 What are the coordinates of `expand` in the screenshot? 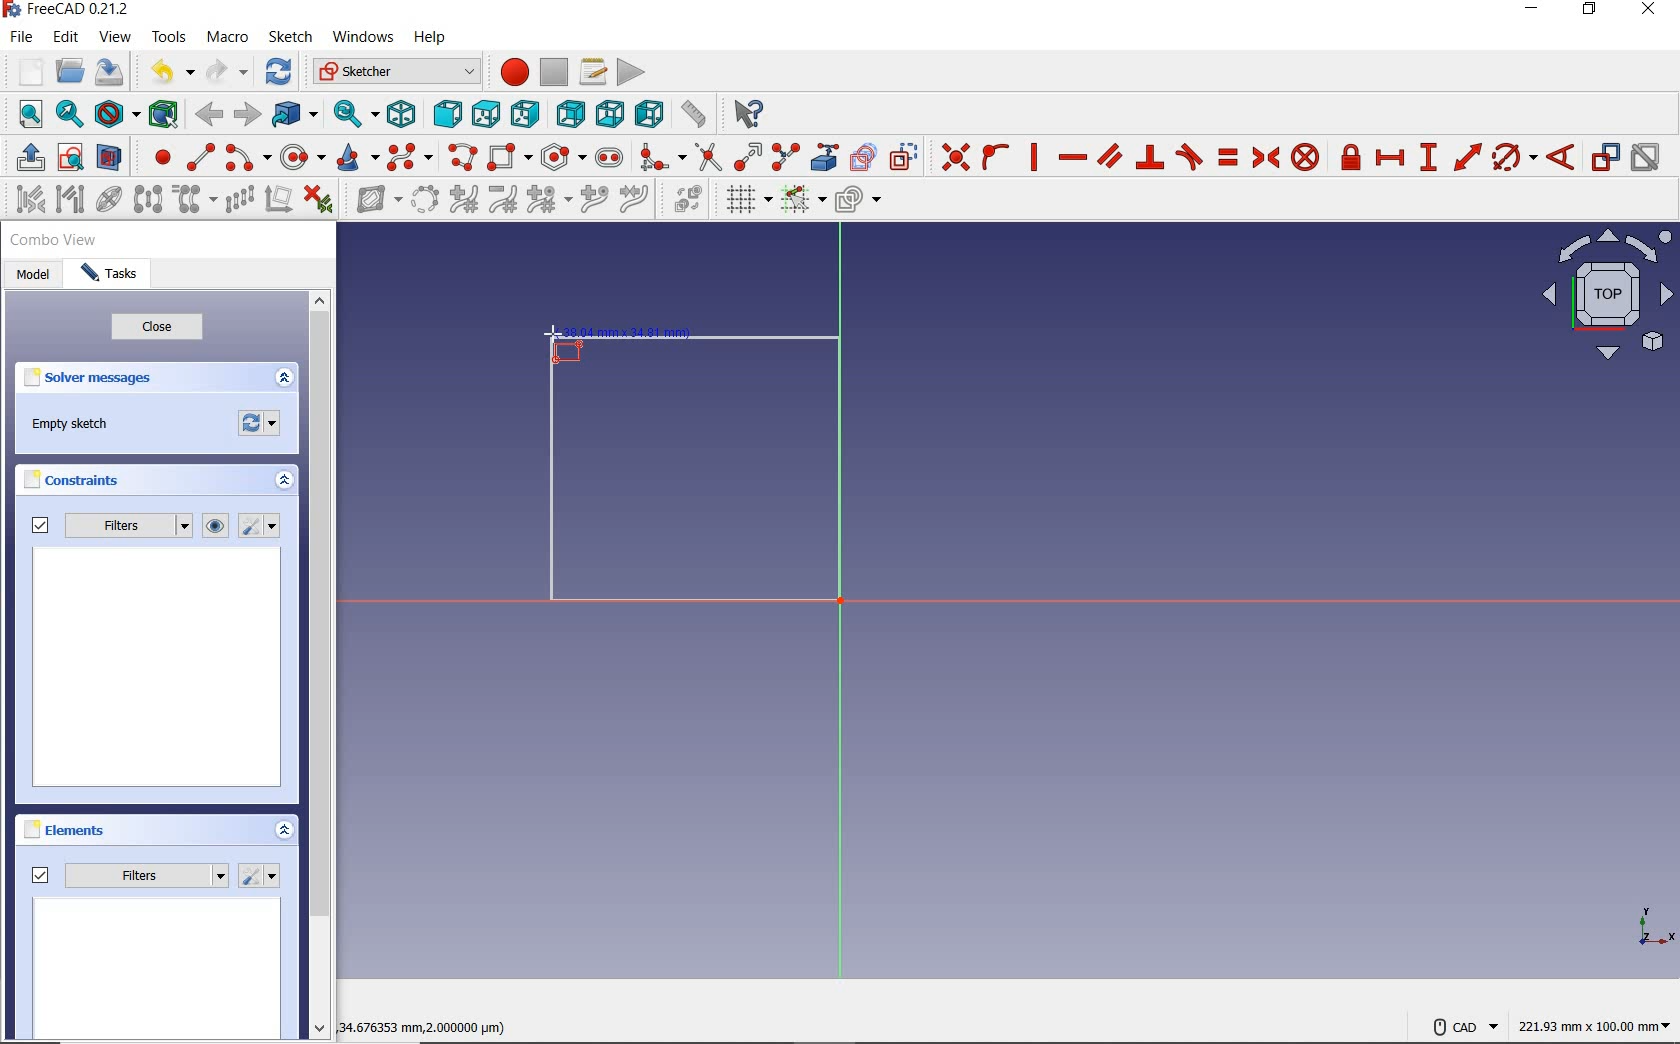 It's located at (283, 829).